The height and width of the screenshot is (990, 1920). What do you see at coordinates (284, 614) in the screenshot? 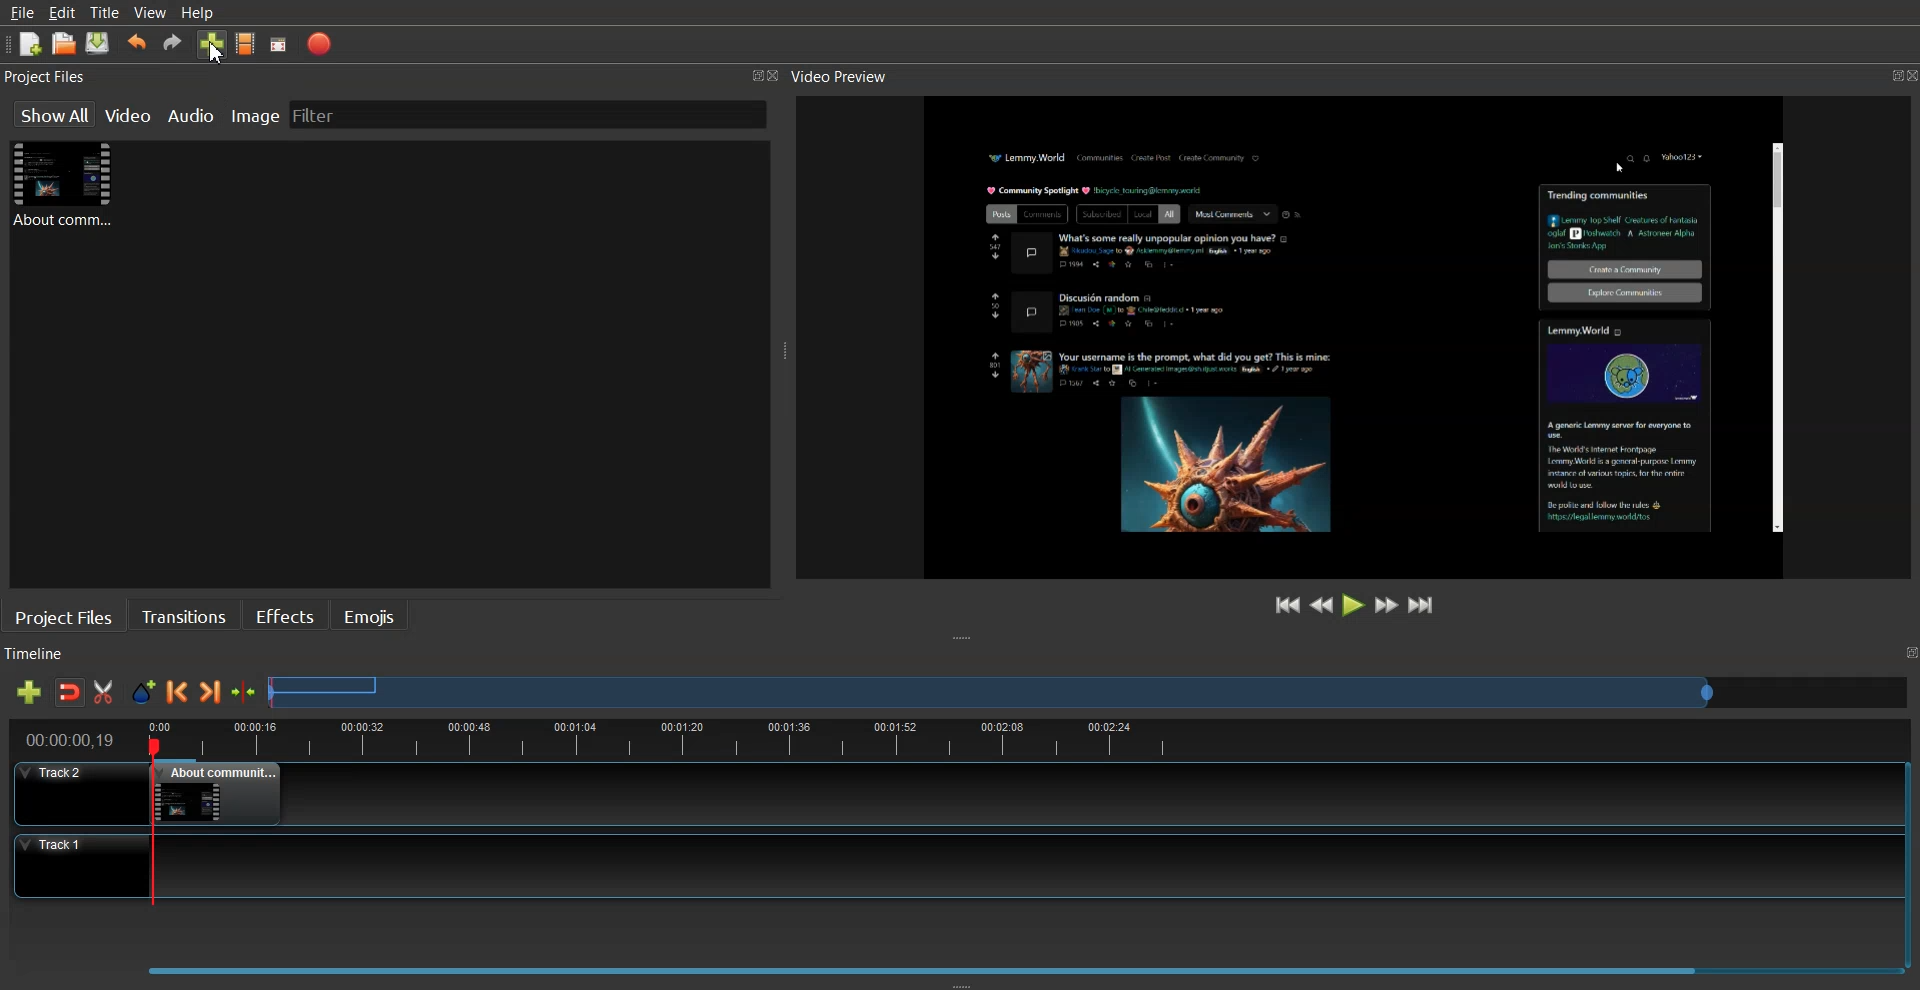
I see `Effects` at bounding box center [284, 614].